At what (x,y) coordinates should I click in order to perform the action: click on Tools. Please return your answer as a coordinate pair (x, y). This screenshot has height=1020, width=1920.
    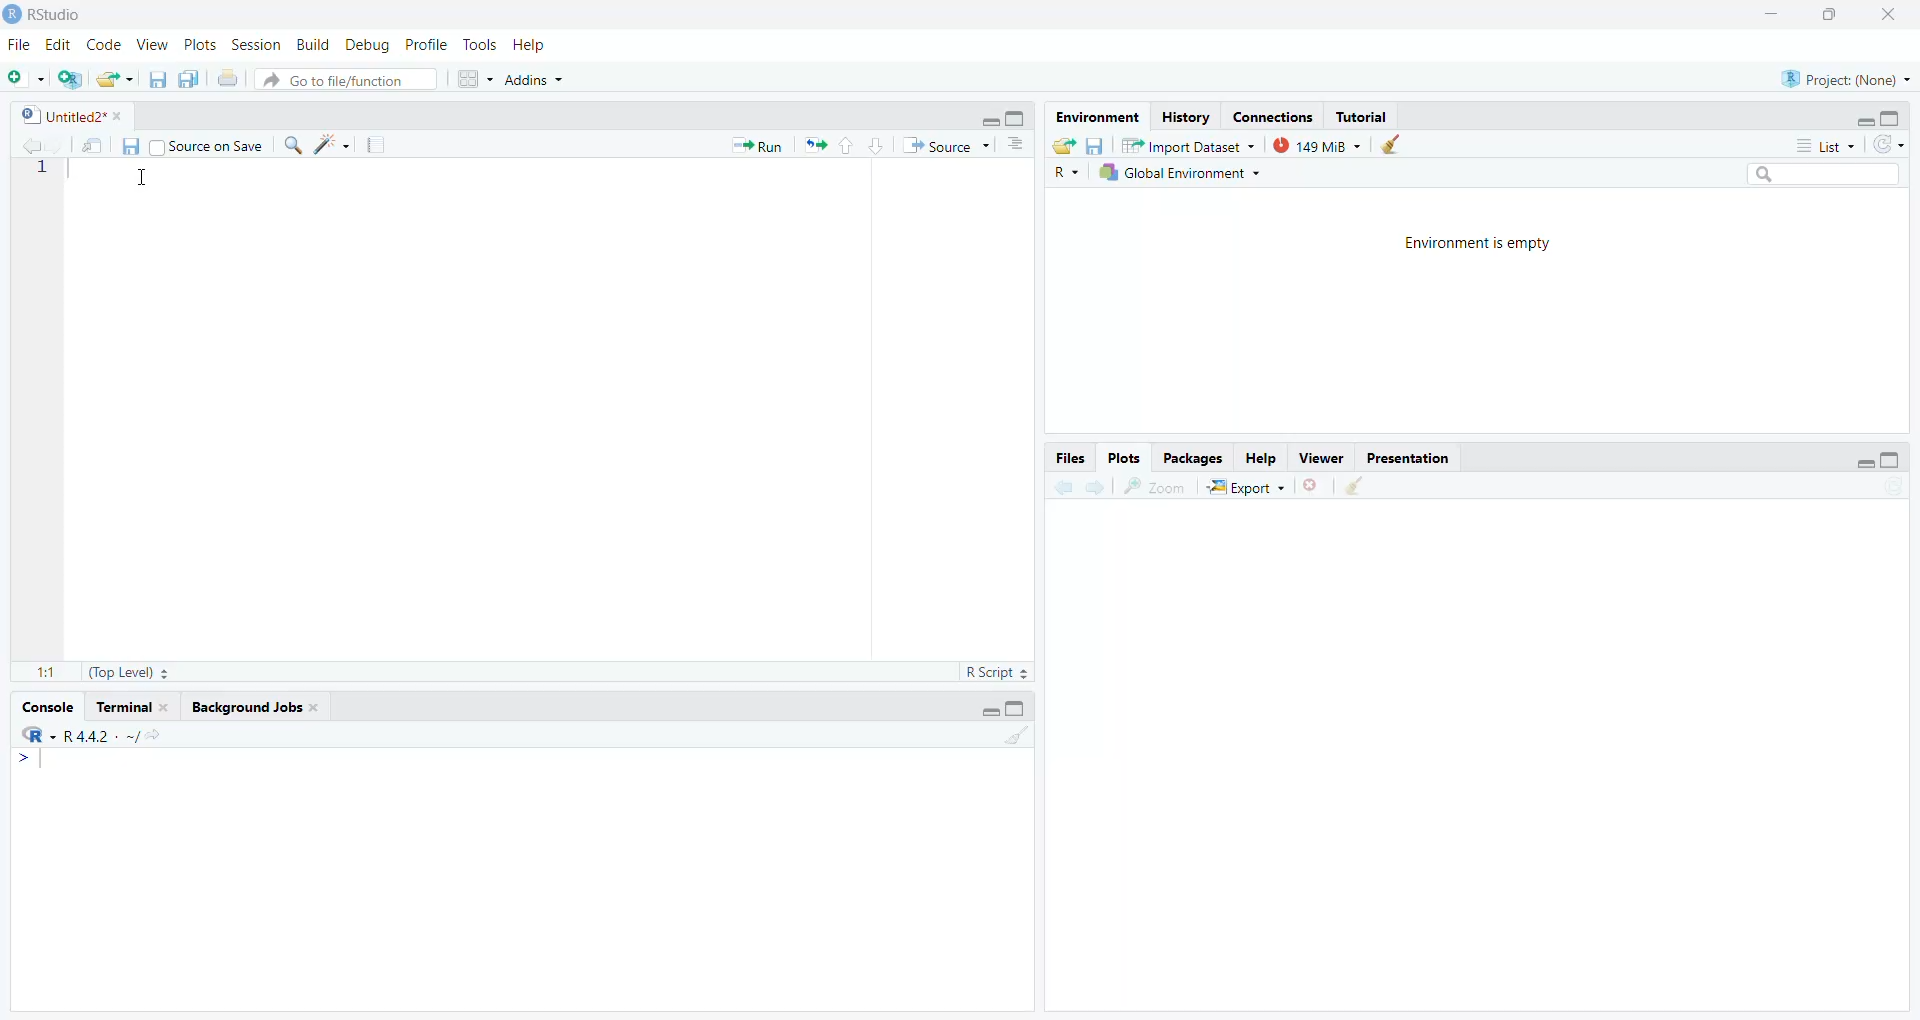
    Looking at the image, I should click on (478, 44).